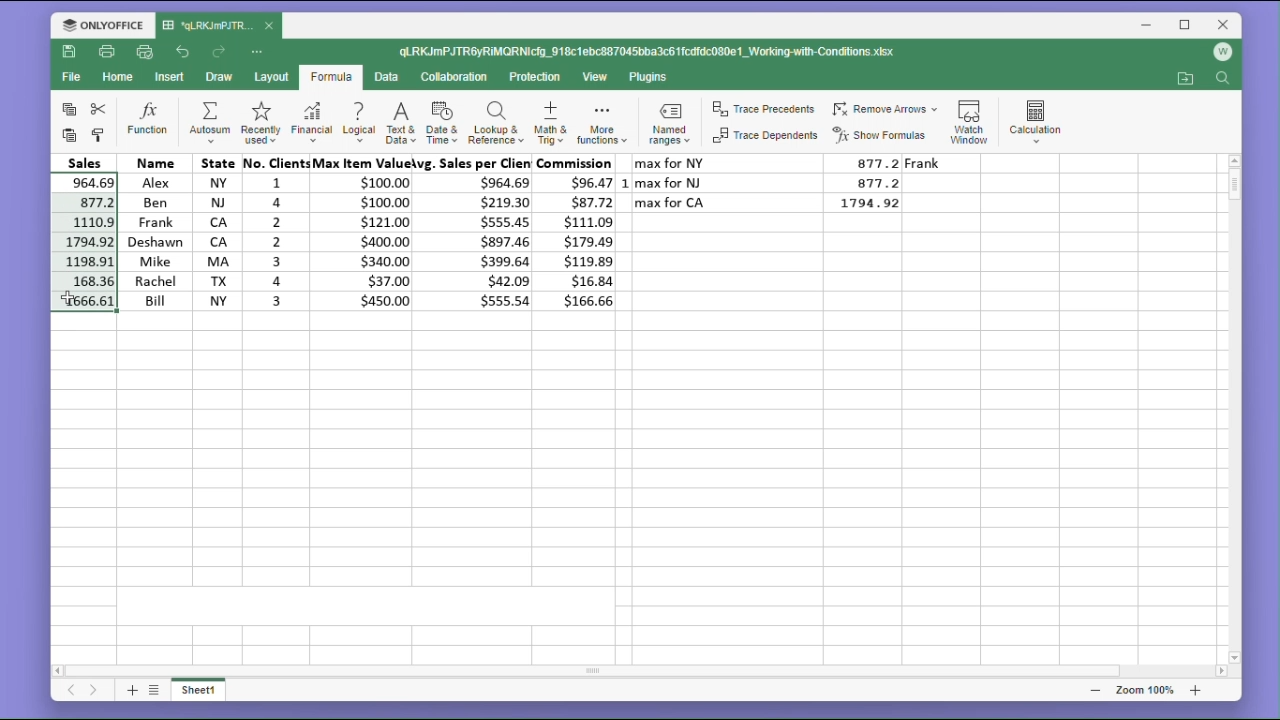 This screenshot has width=1280, height=720. What do you see at coordinates (495, 123) in the screenshot?
I see `lookup and reference` at bounding box center [495, 123].